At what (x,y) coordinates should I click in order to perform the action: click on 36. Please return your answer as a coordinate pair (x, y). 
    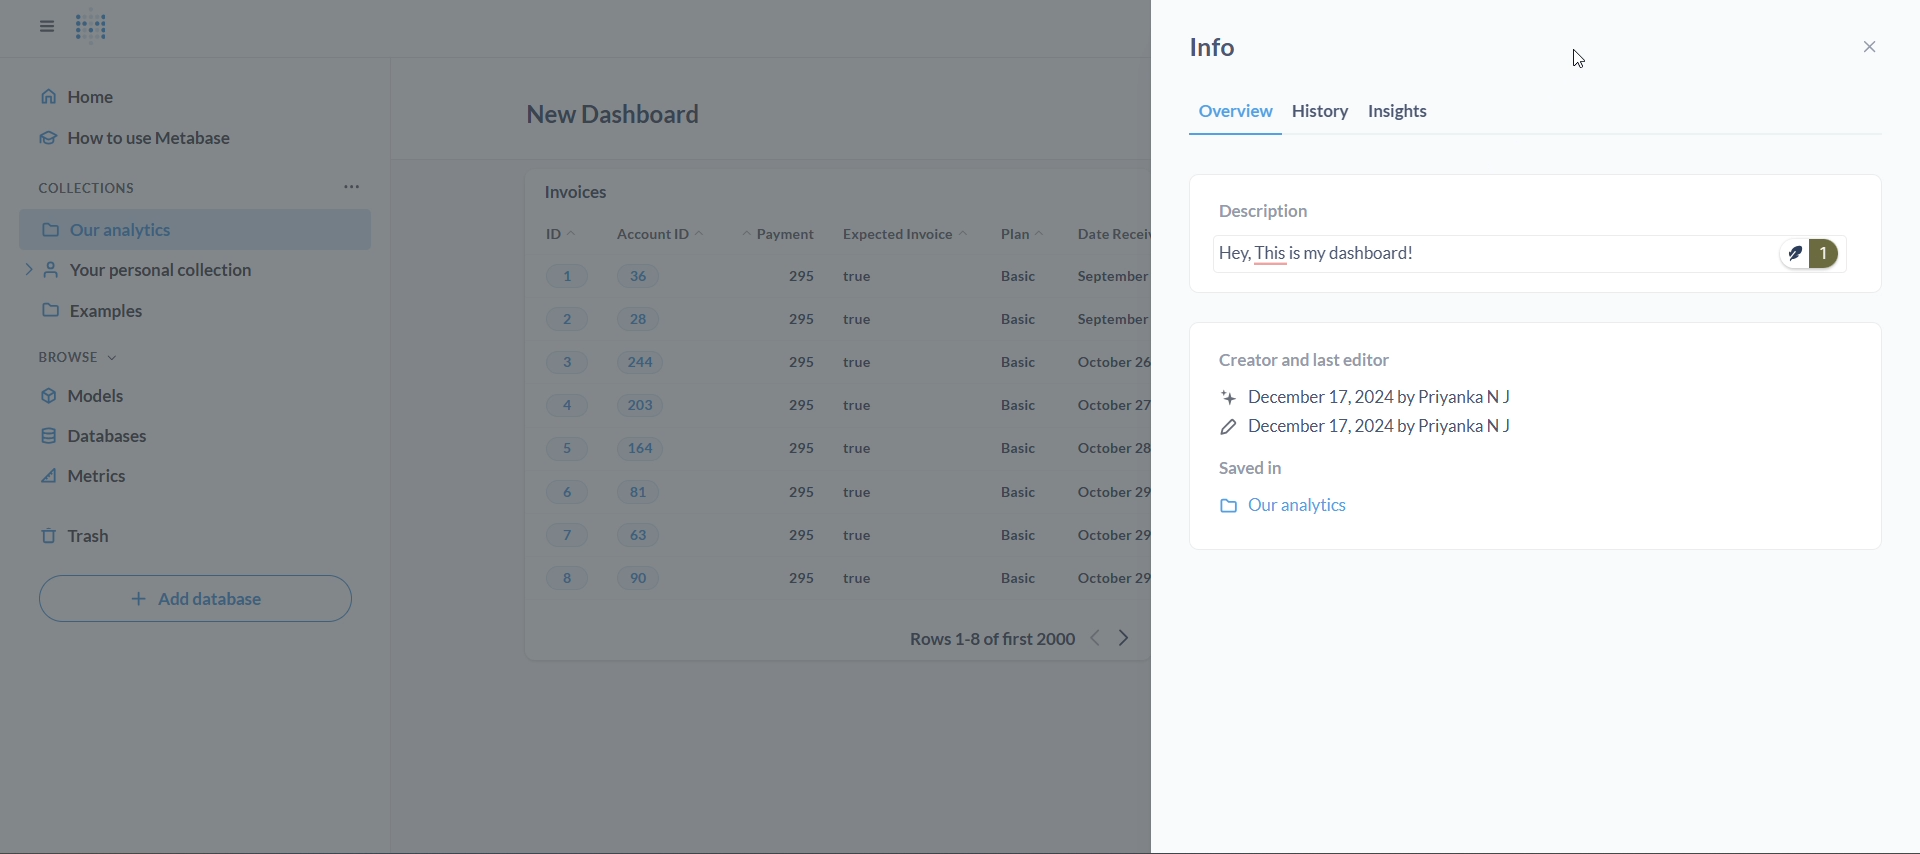
    Looking at the image, I should click on (639, 275).